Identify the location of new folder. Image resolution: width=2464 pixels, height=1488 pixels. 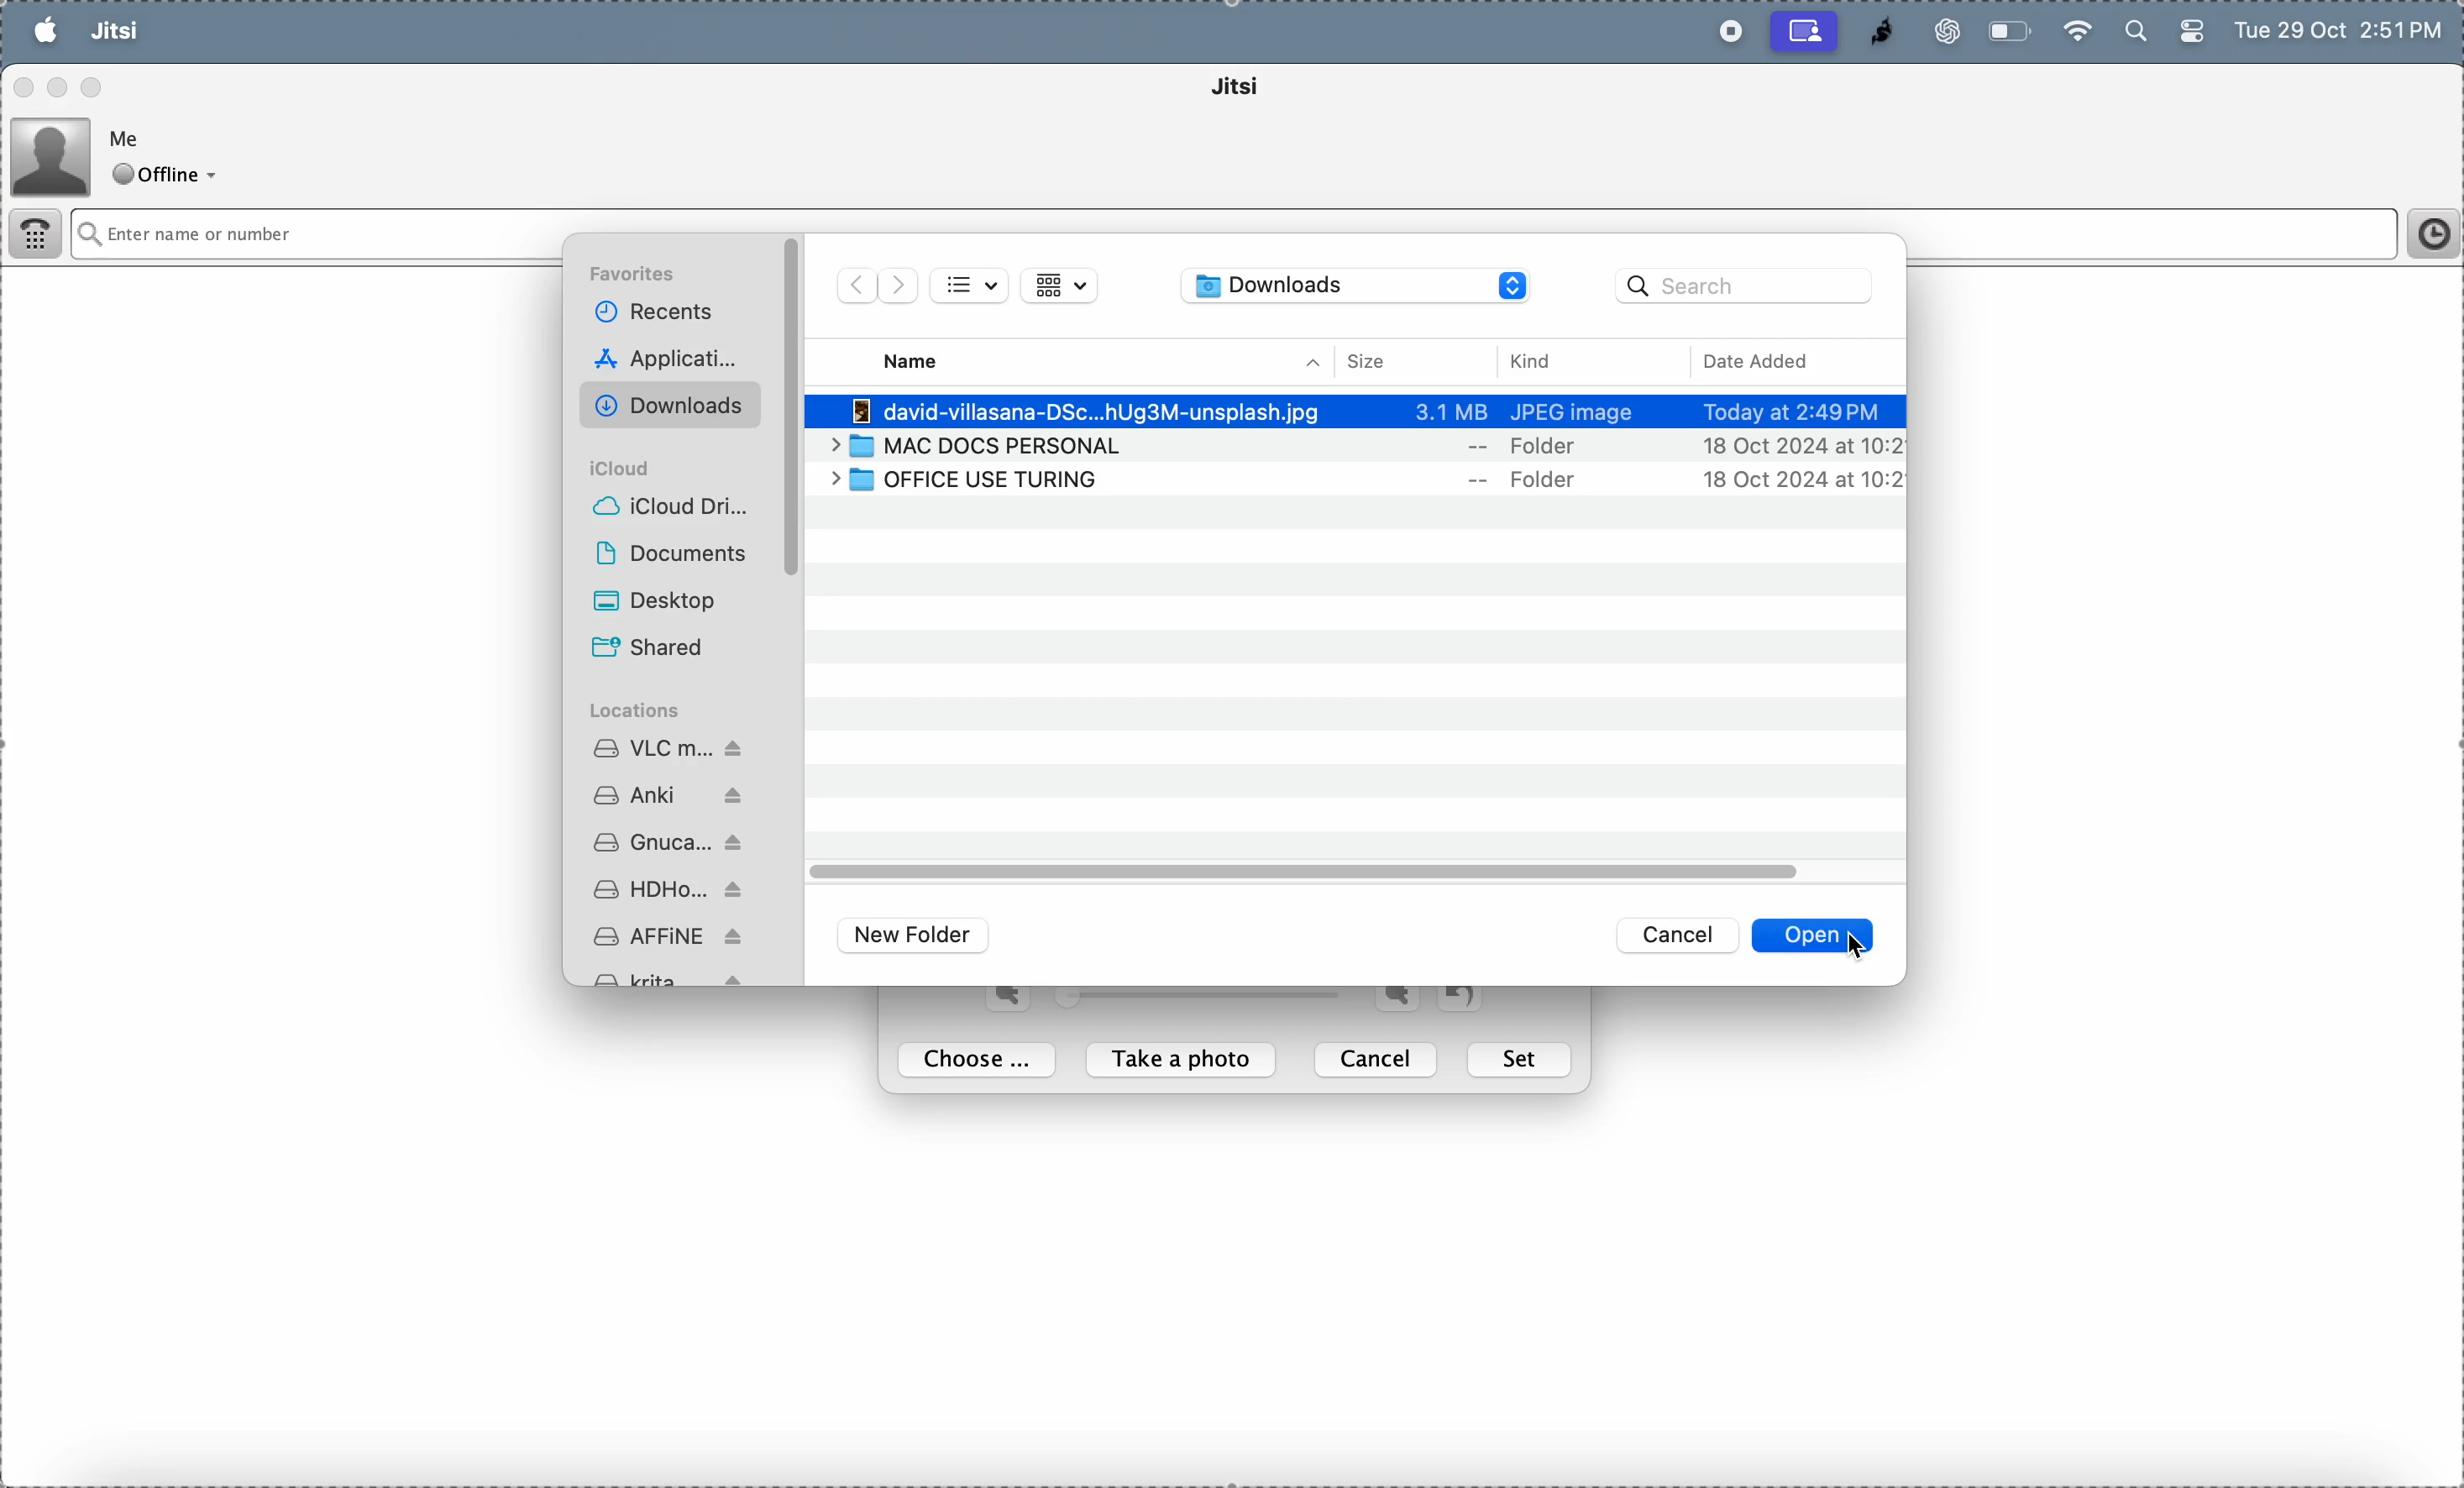
(918, 935).